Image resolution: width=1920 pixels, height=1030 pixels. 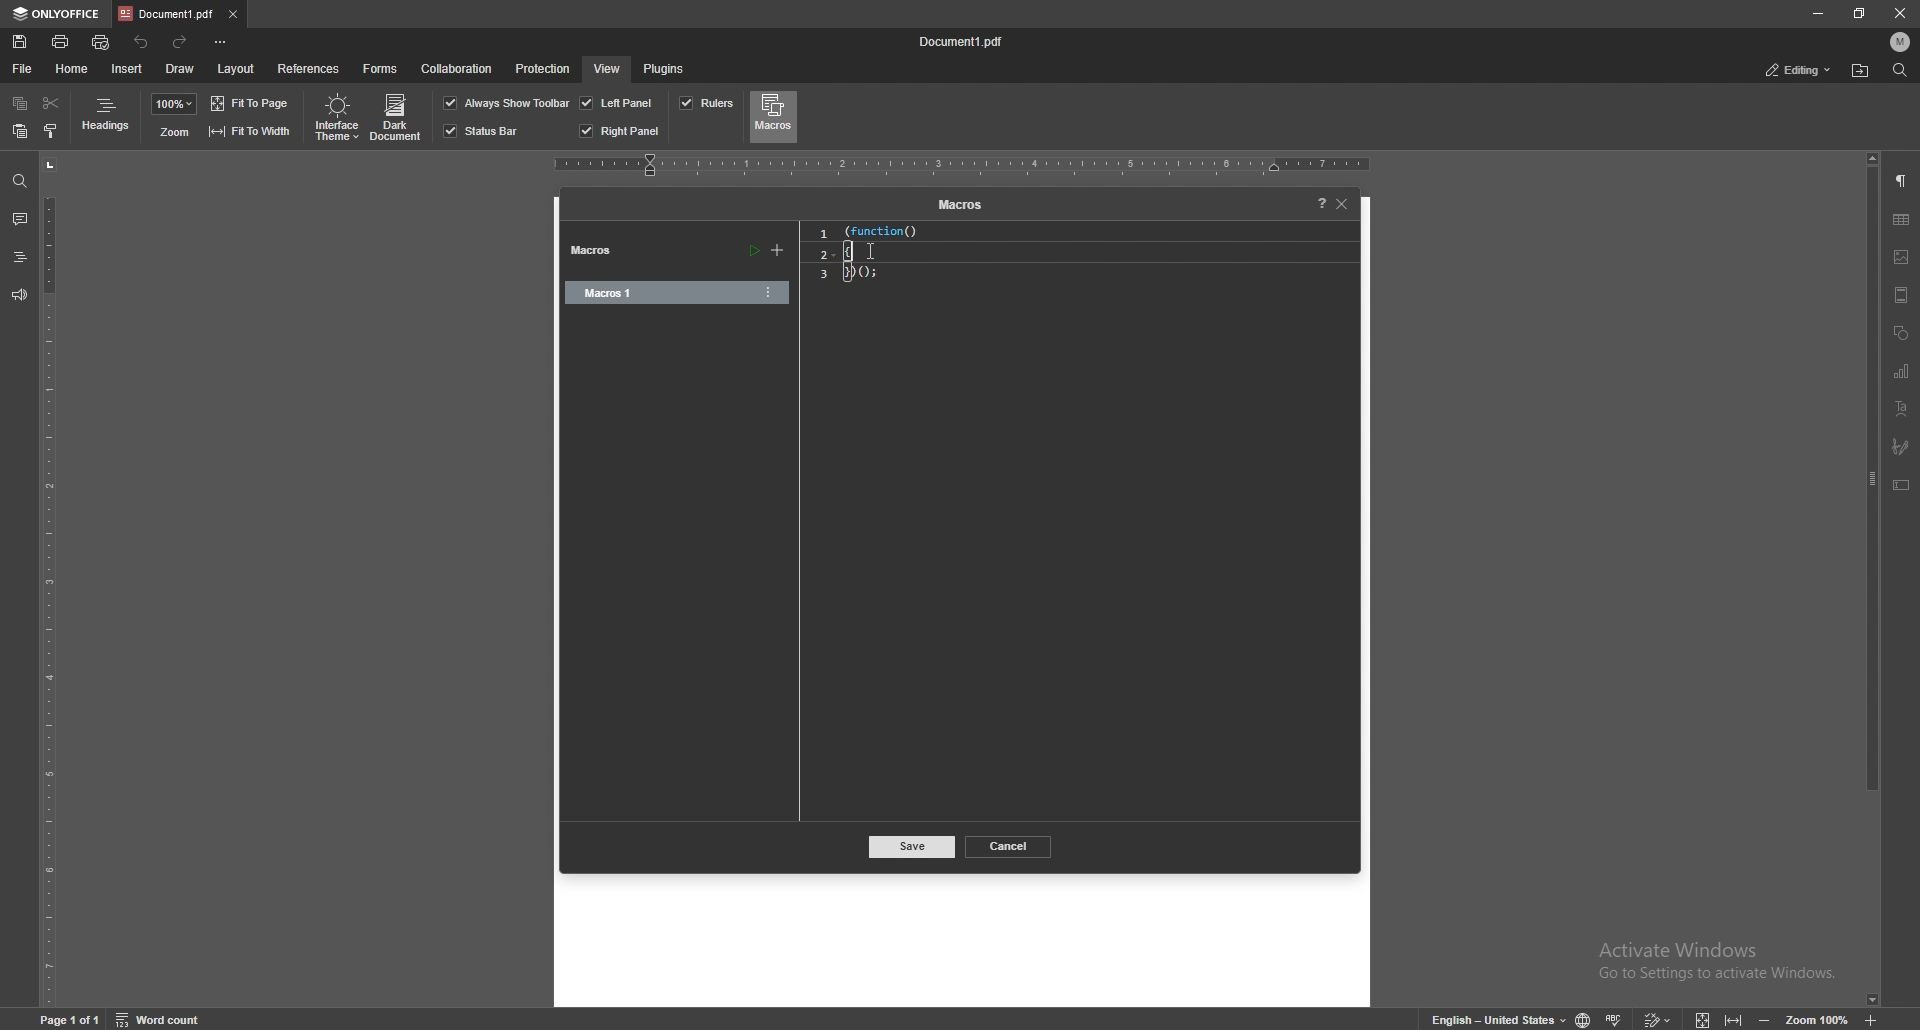 I want to click on zoom, so click(x=174, y=104).